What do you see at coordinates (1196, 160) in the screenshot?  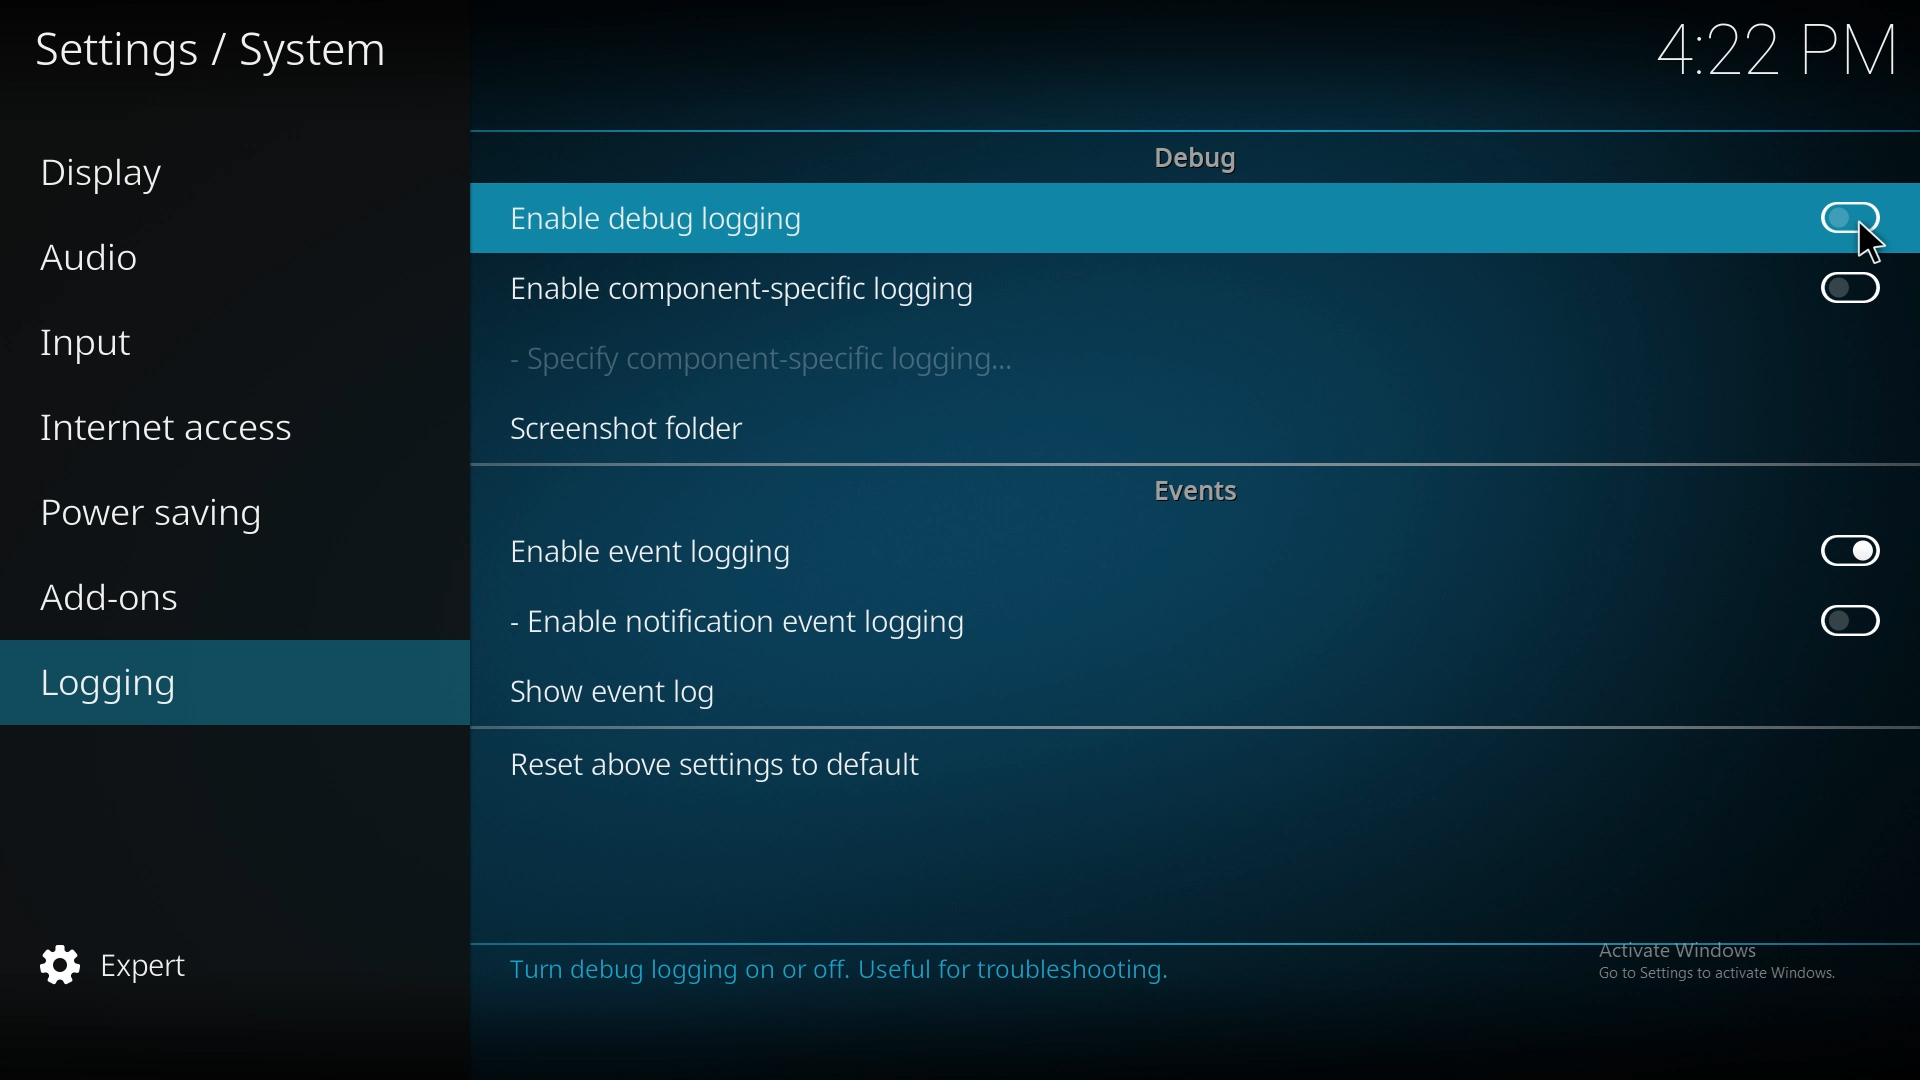 I see `debug` at bounding box center [1196, 160].